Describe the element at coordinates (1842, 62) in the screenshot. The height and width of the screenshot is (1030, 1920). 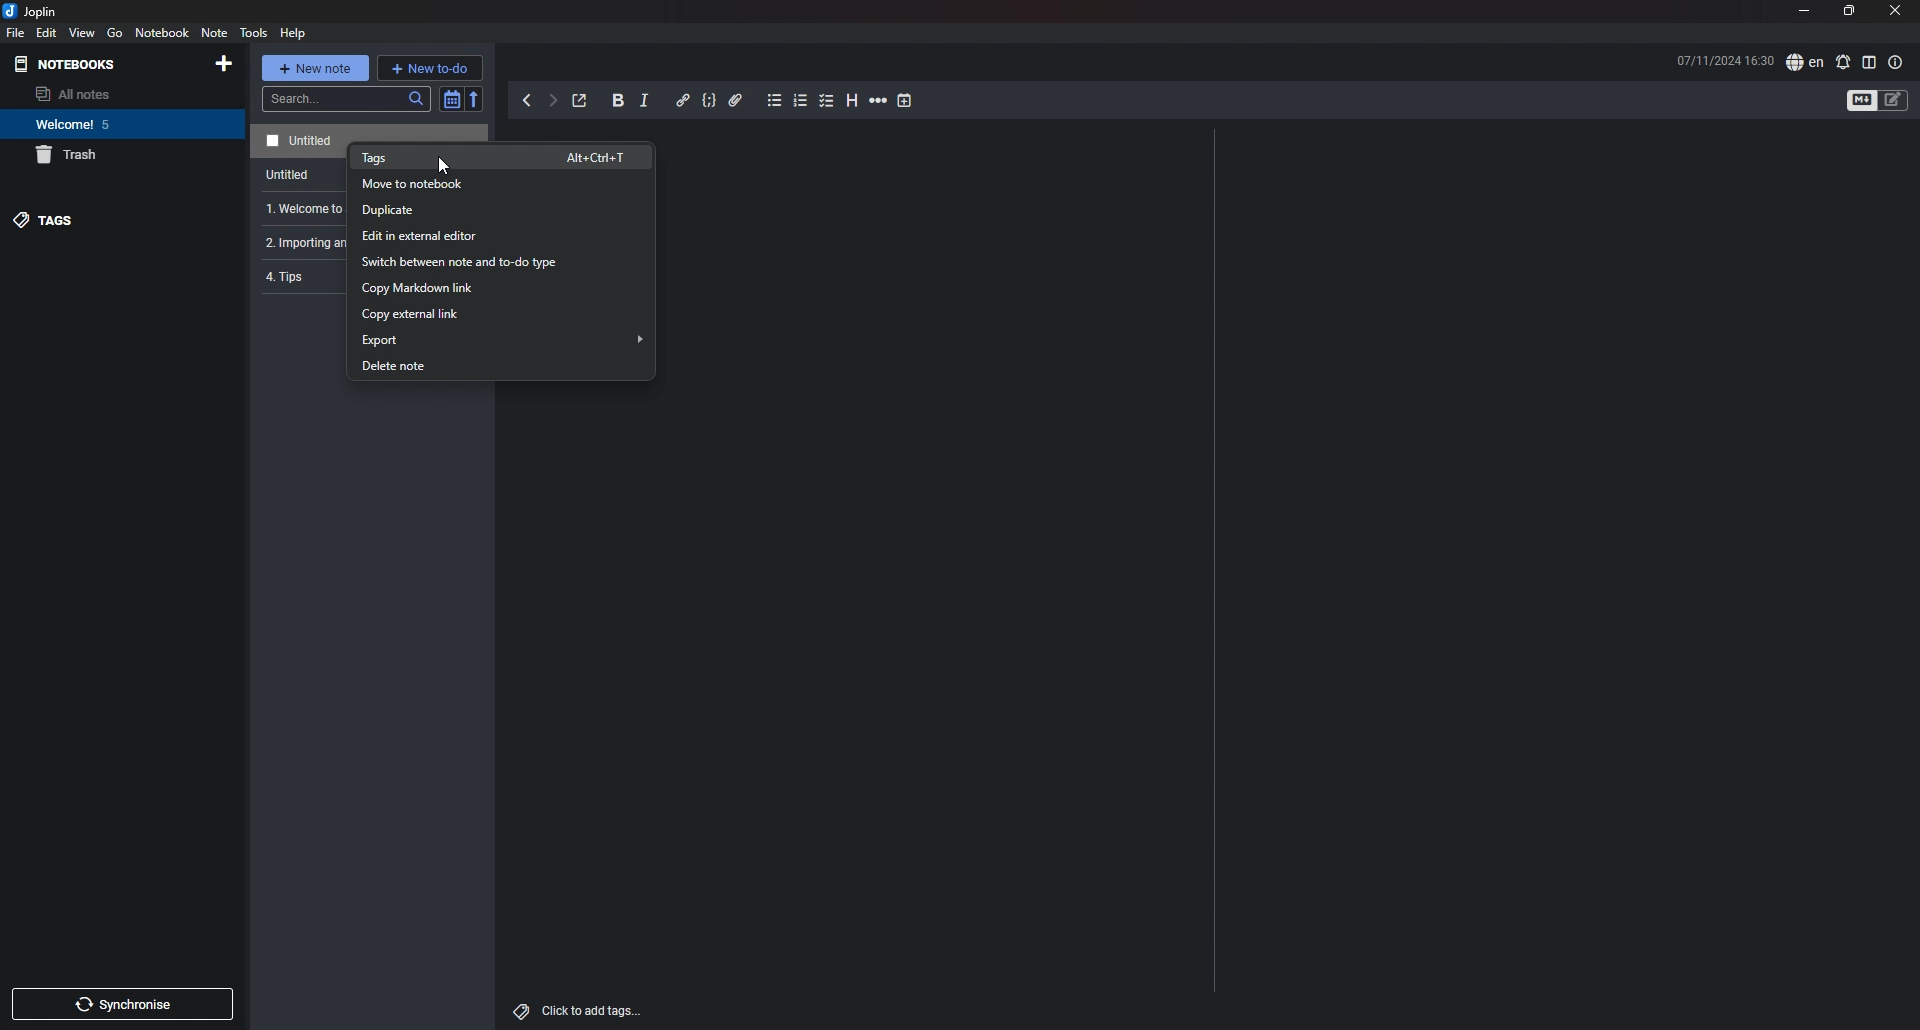
I see `spell check` at that location.